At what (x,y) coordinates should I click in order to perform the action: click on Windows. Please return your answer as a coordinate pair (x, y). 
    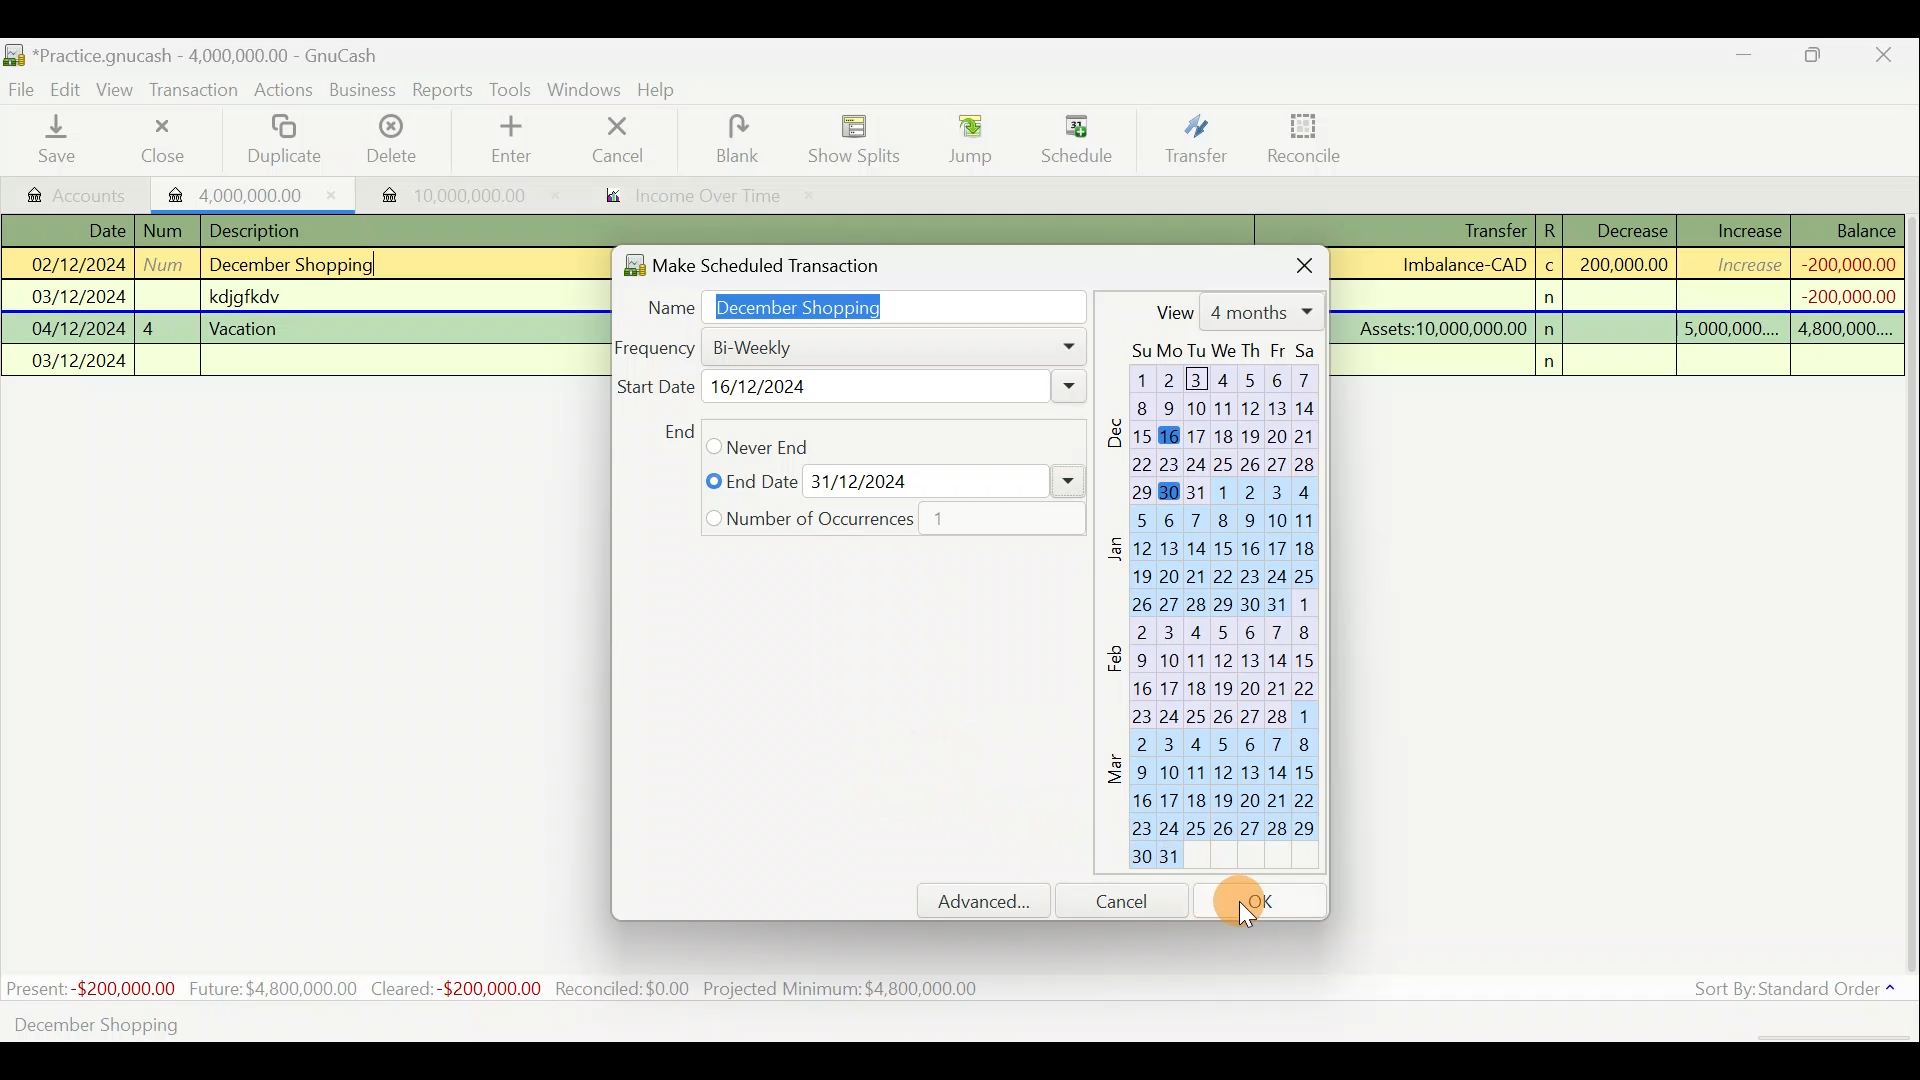
    Looking at the image, I should click on (587, 91).